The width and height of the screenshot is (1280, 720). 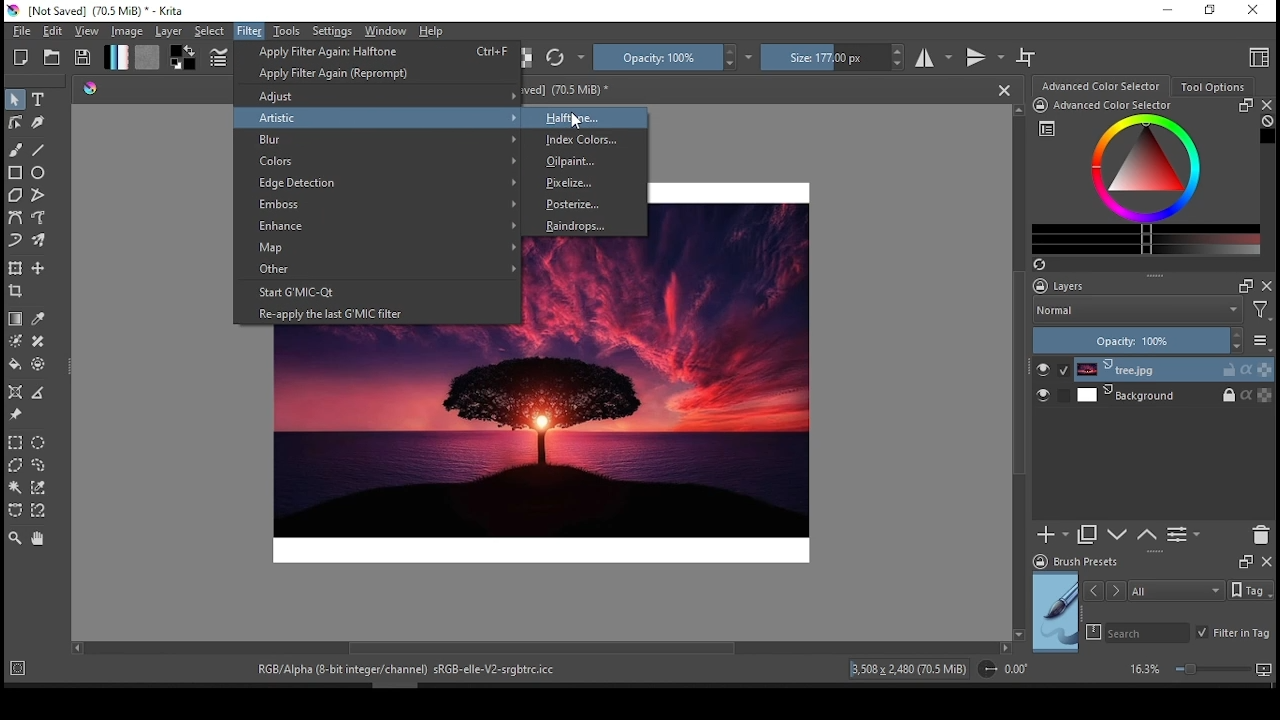 I want to click on search, so click(x=1090, y=632).